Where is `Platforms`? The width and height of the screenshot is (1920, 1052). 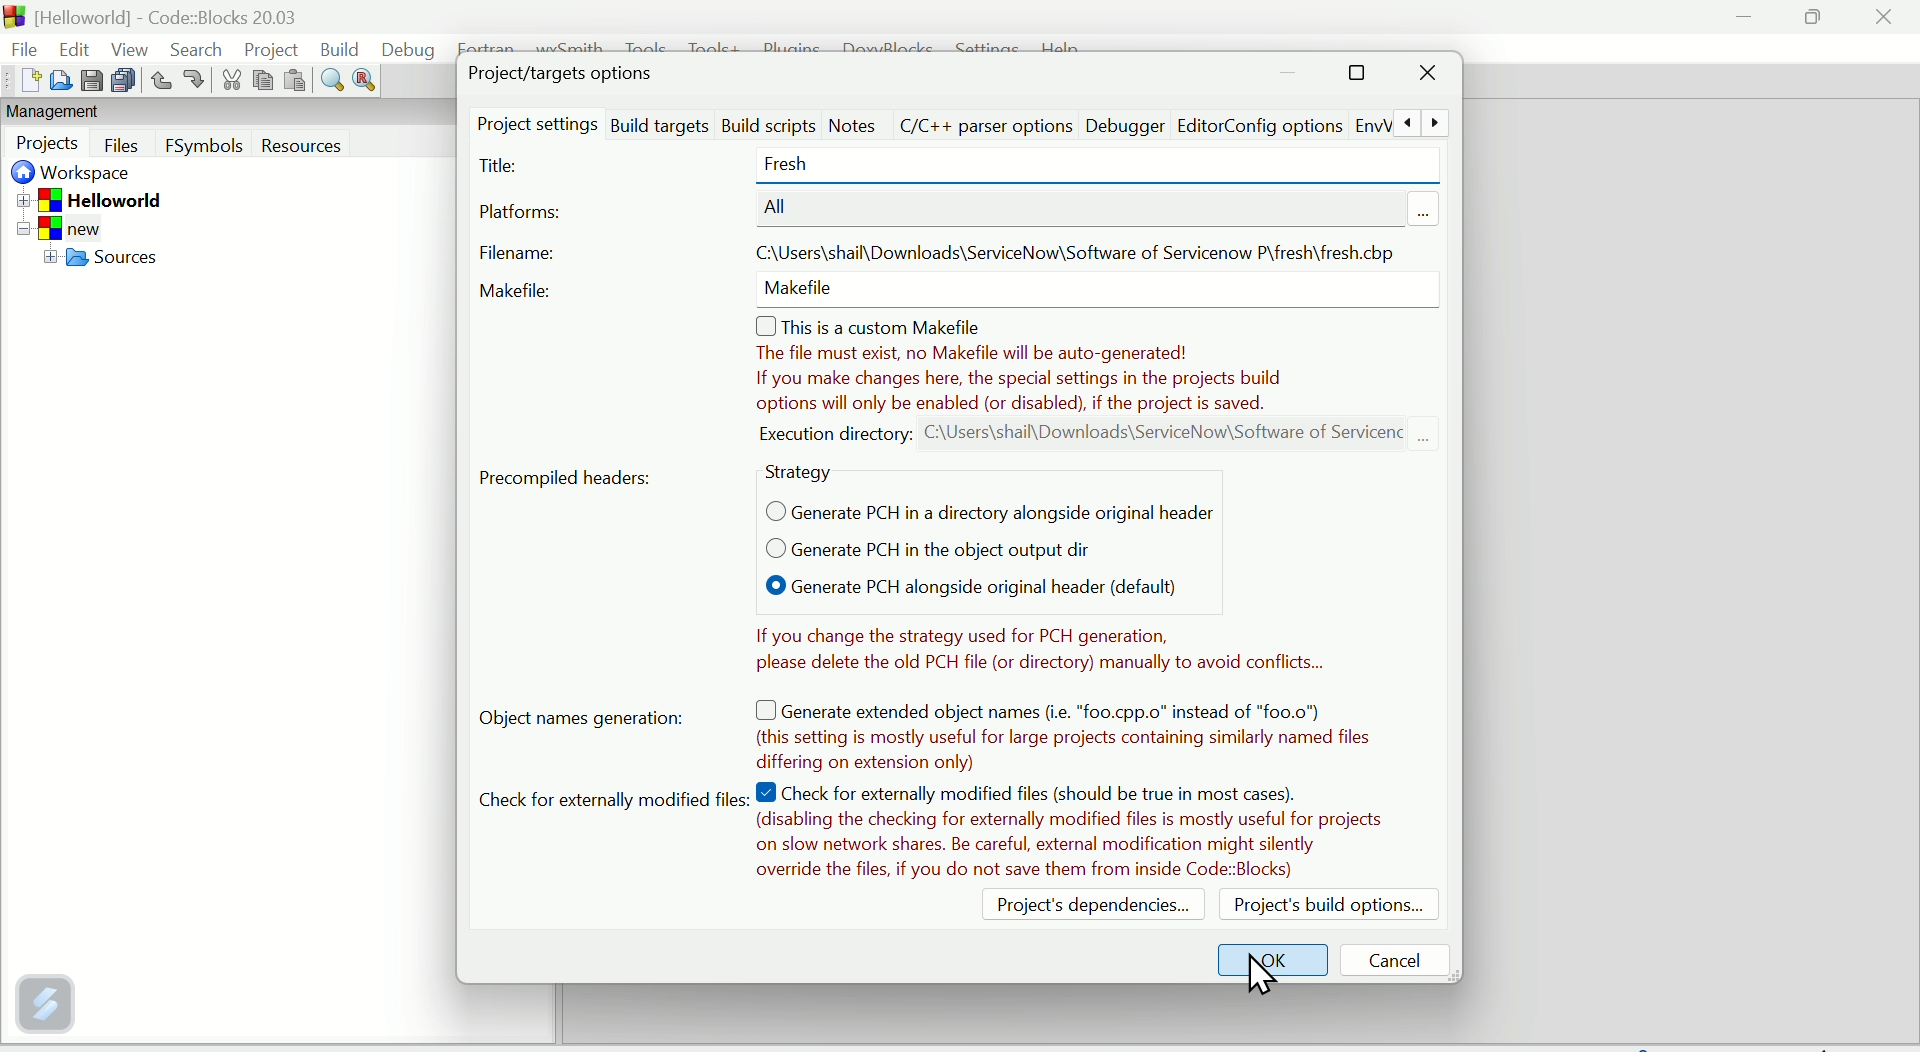
Platforms is located at coordinates (522, 215).